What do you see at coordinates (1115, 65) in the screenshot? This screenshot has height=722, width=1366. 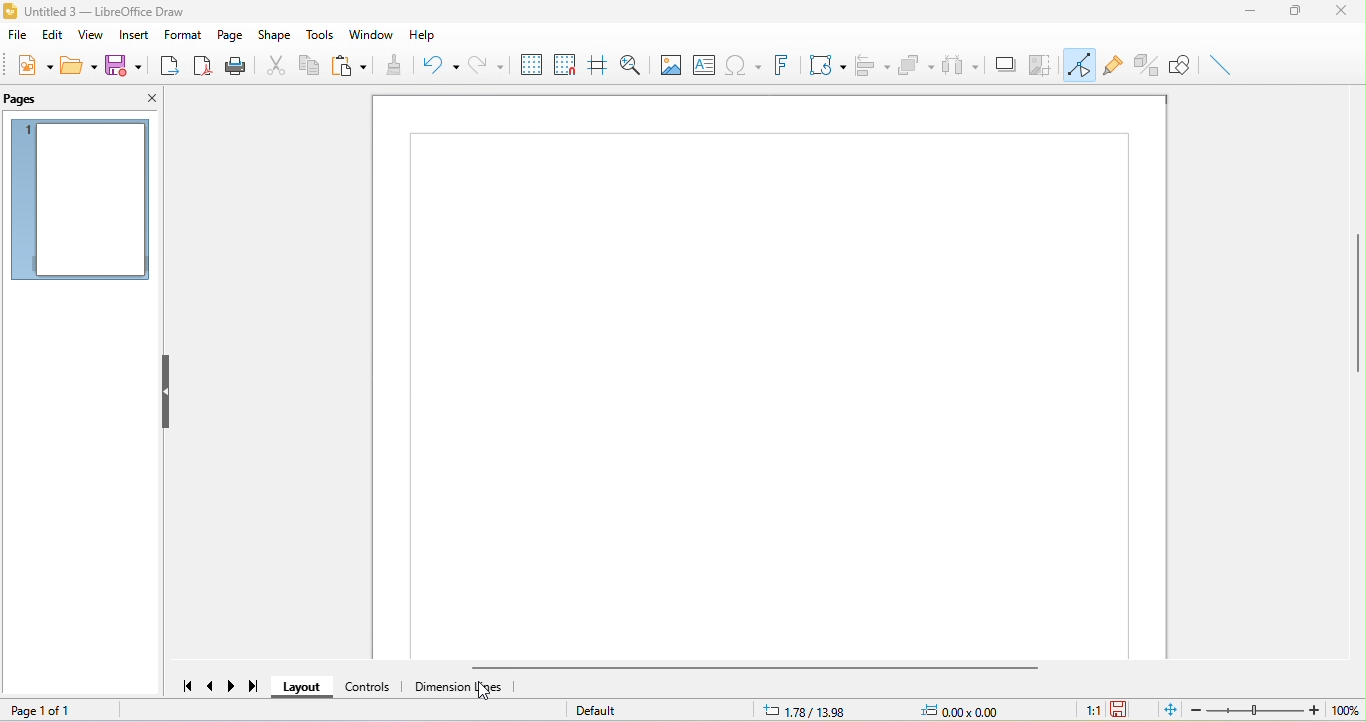 I see `gluepoint function` at bounding box center [1115, 65].